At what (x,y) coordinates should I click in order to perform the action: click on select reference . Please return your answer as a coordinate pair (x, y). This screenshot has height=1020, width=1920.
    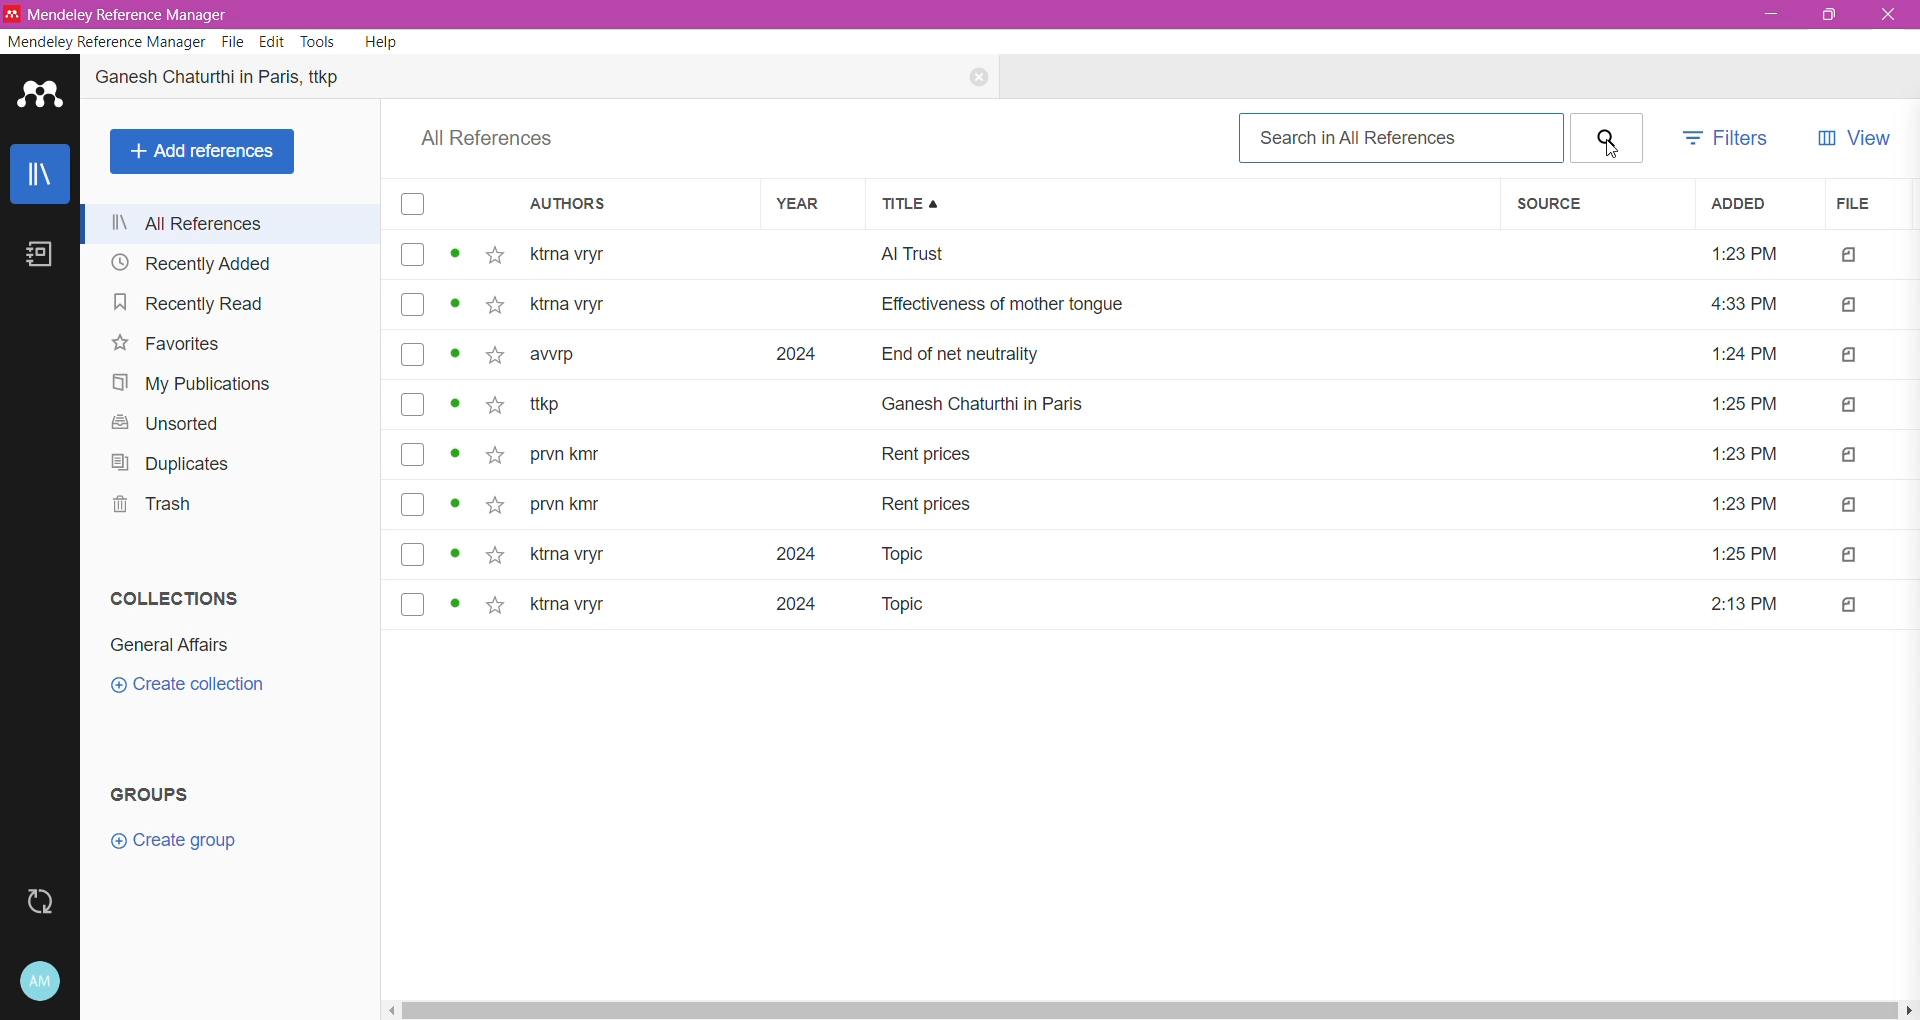
    Looking at the image, I should click on (414, 603).